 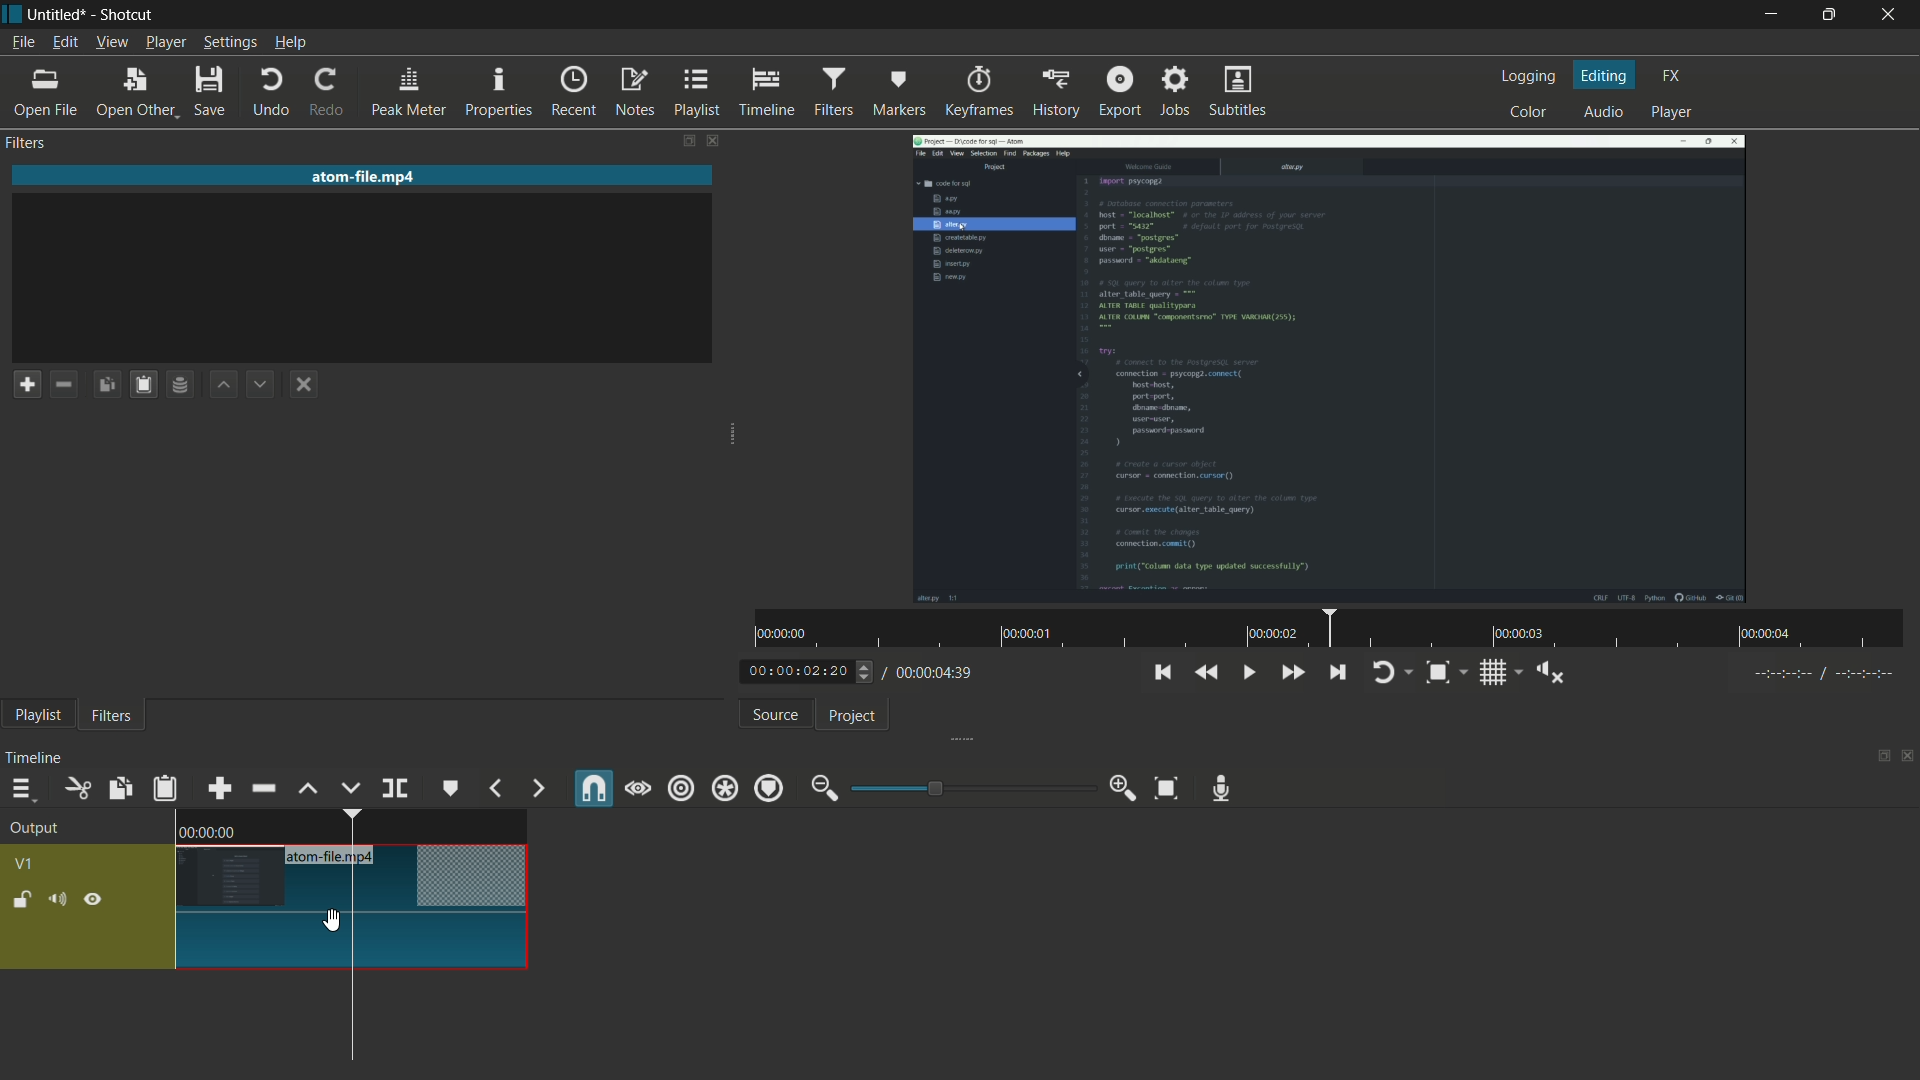 What do you see at coordinates (834, 91) in the screenshot?
I see `filters` at bounding box center [834, 91].